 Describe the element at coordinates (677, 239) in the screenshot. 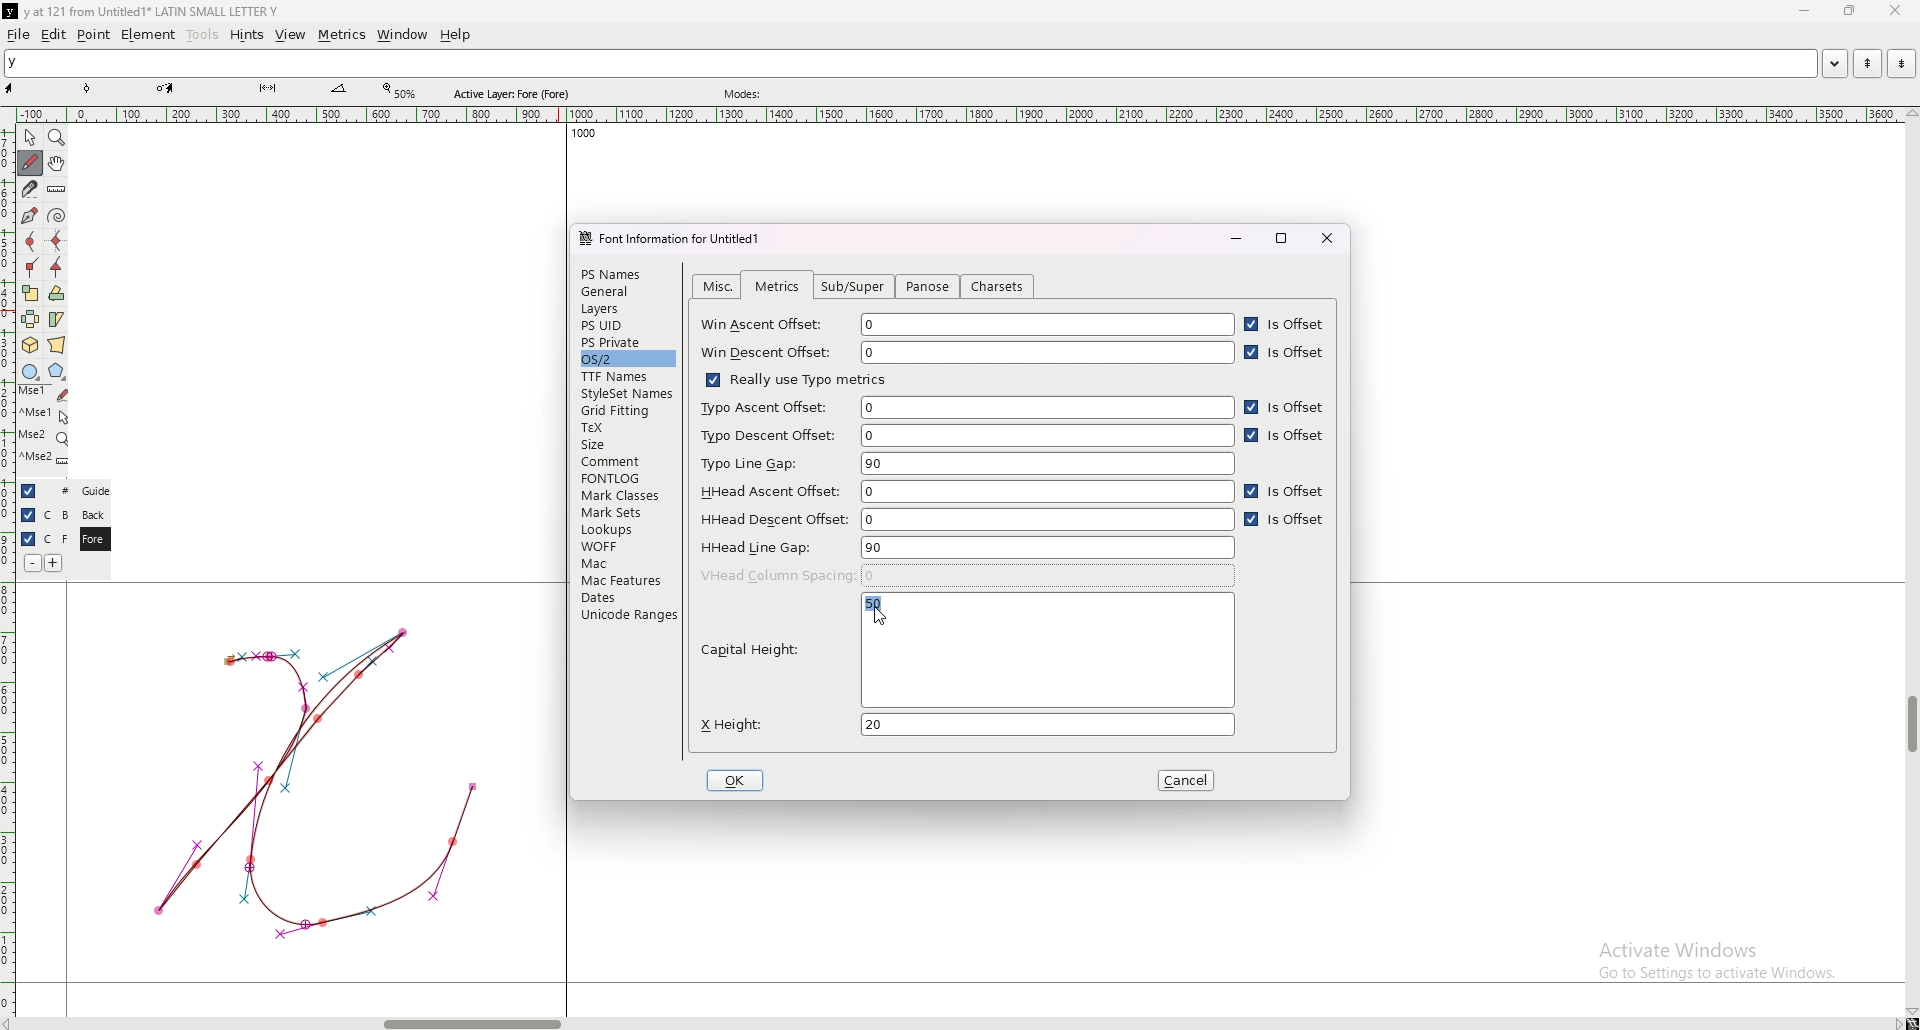

I see `font information for untitled1` at that location.